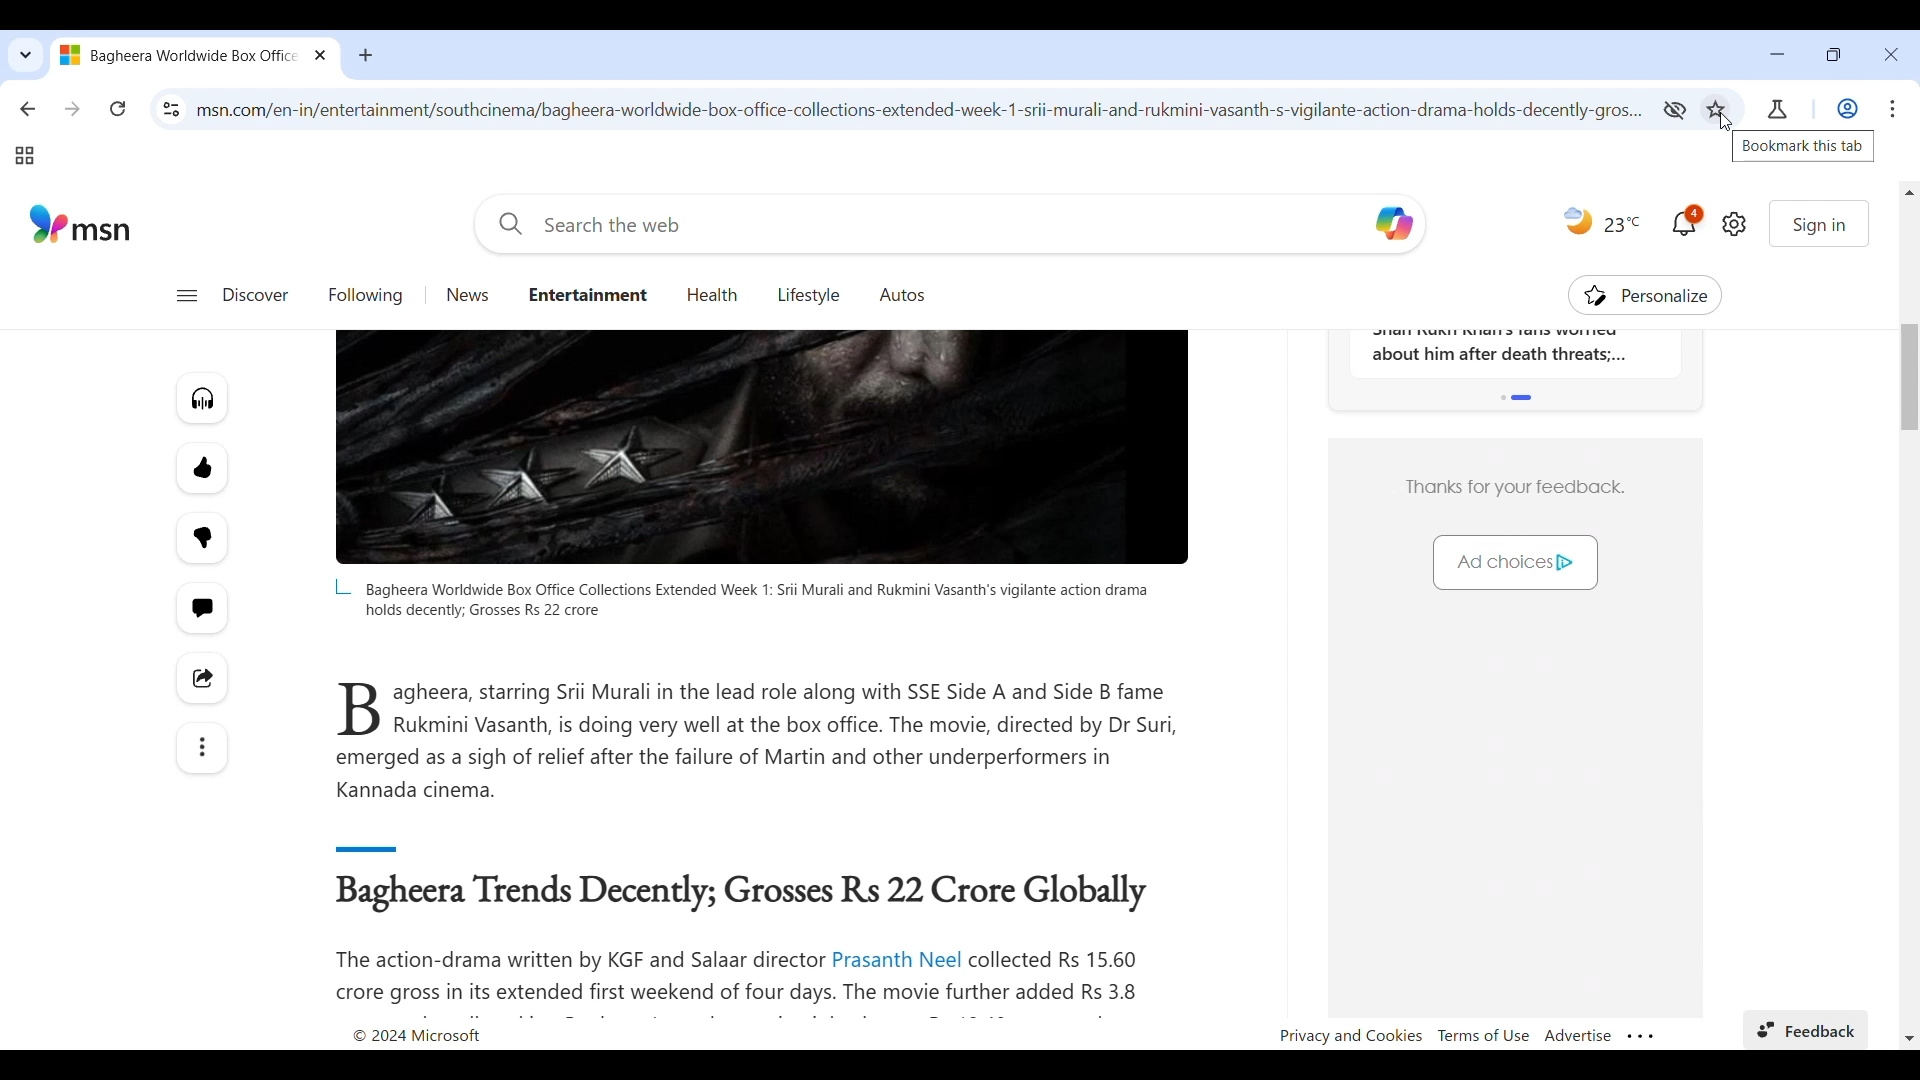 The width and height of the screenshot is (1920, 1080). What do you see at coordinates (118, 108) in the screenshot?
I see `Reload page` at bounding box center [118, 108].